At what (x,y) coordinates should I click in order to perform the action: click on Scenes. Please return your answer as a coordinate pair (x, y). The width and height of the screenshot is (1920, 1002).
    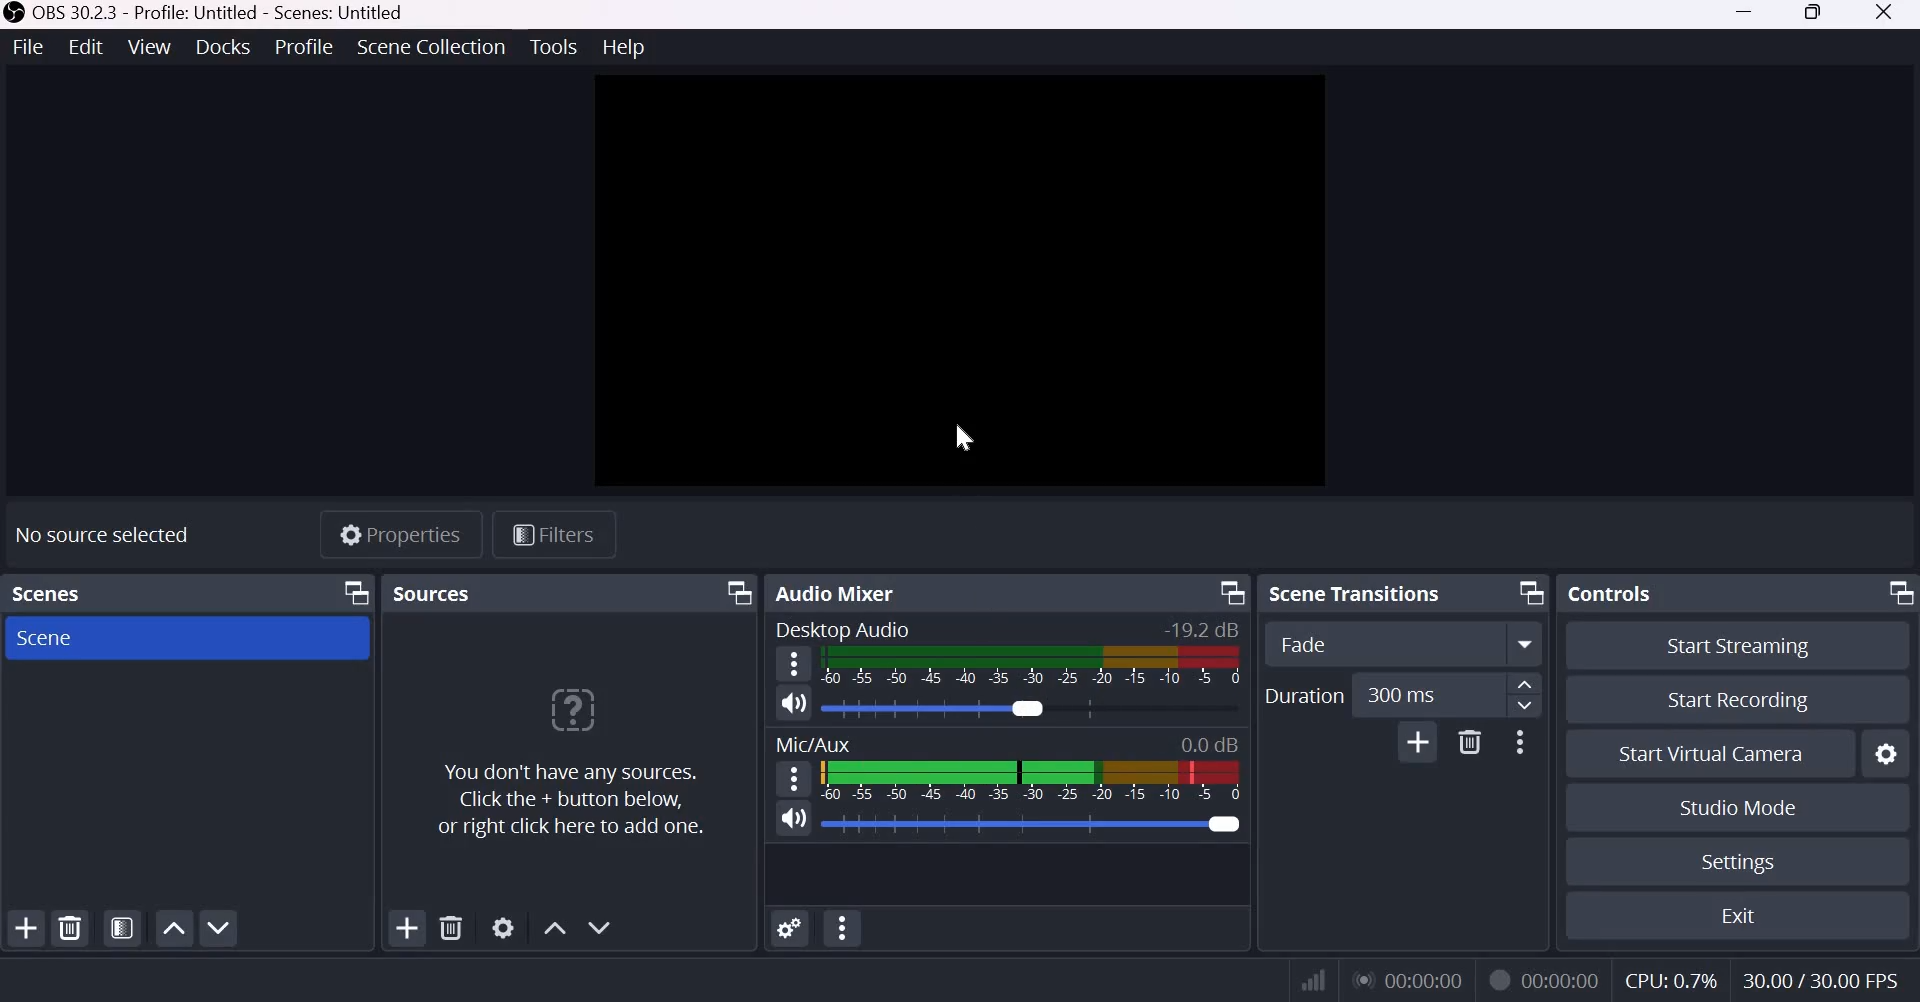
    Looking at the image, I should click on (54, 594).